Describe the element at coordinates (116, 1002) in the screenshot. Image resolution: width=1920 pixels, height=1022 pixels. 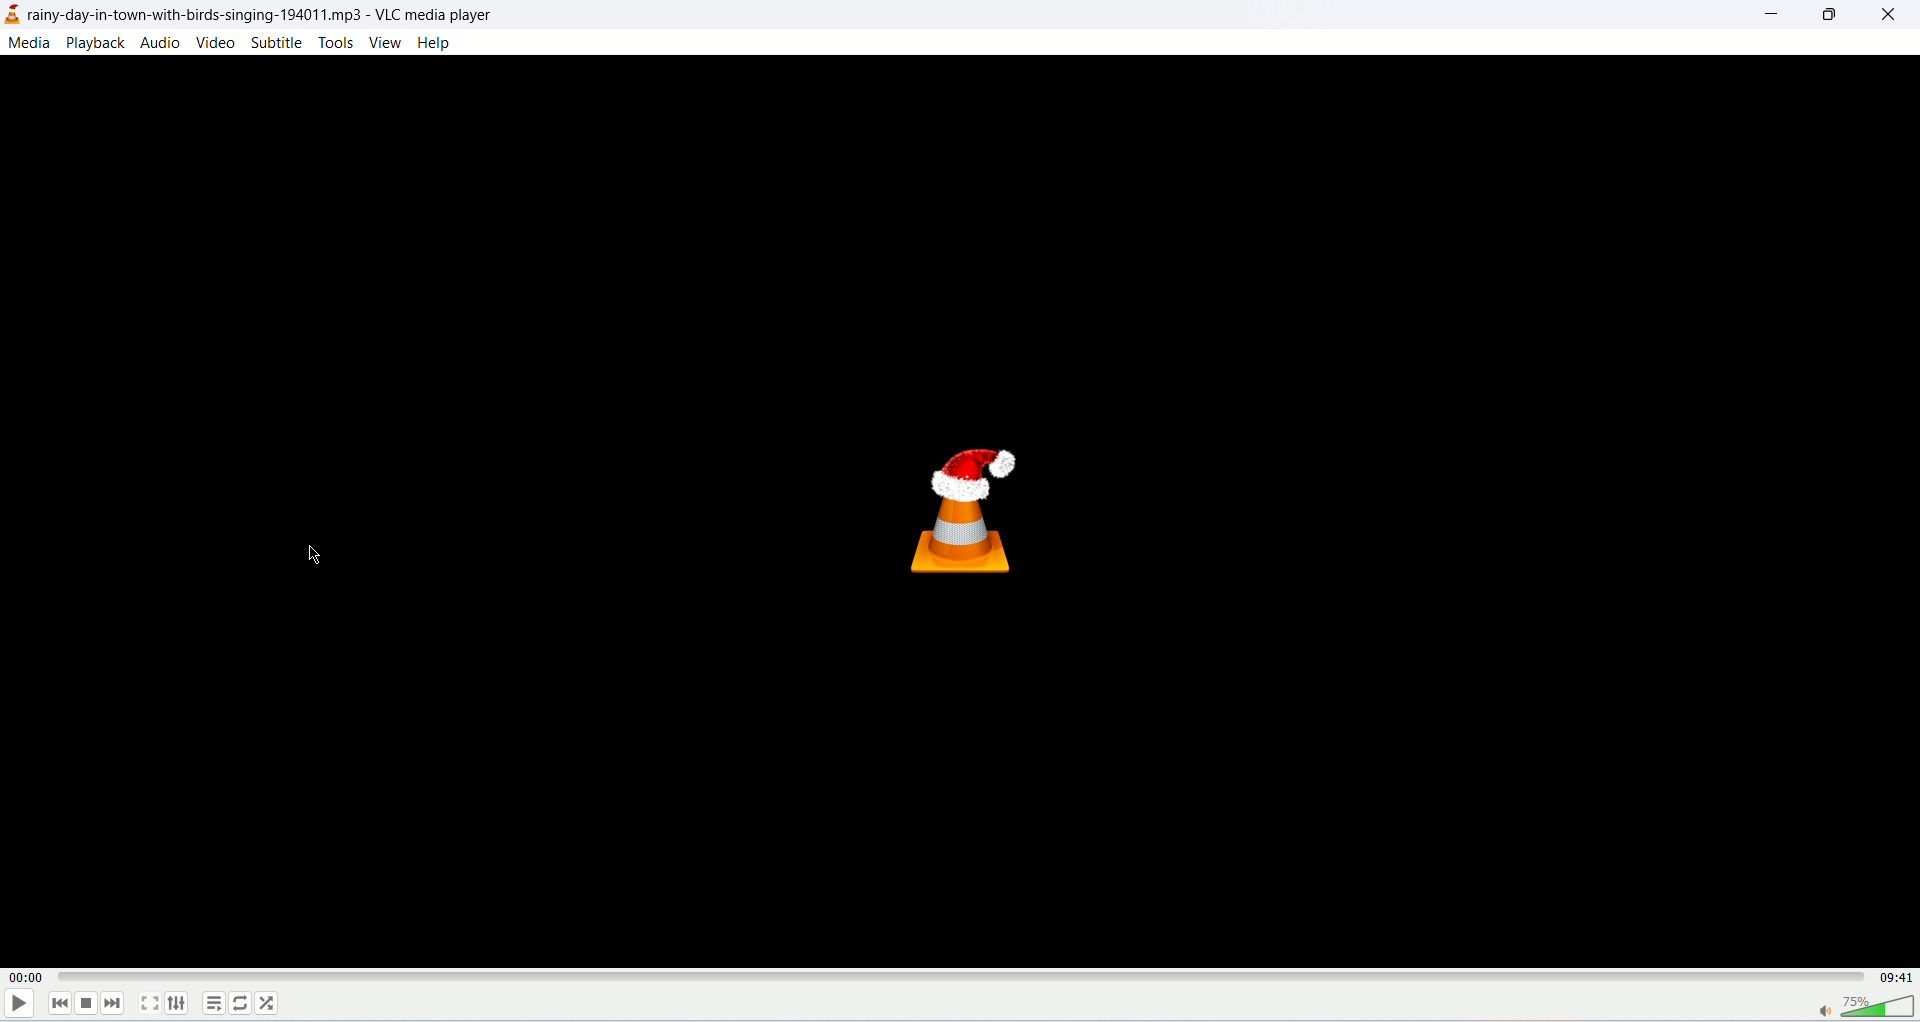
I see `next` at that location.